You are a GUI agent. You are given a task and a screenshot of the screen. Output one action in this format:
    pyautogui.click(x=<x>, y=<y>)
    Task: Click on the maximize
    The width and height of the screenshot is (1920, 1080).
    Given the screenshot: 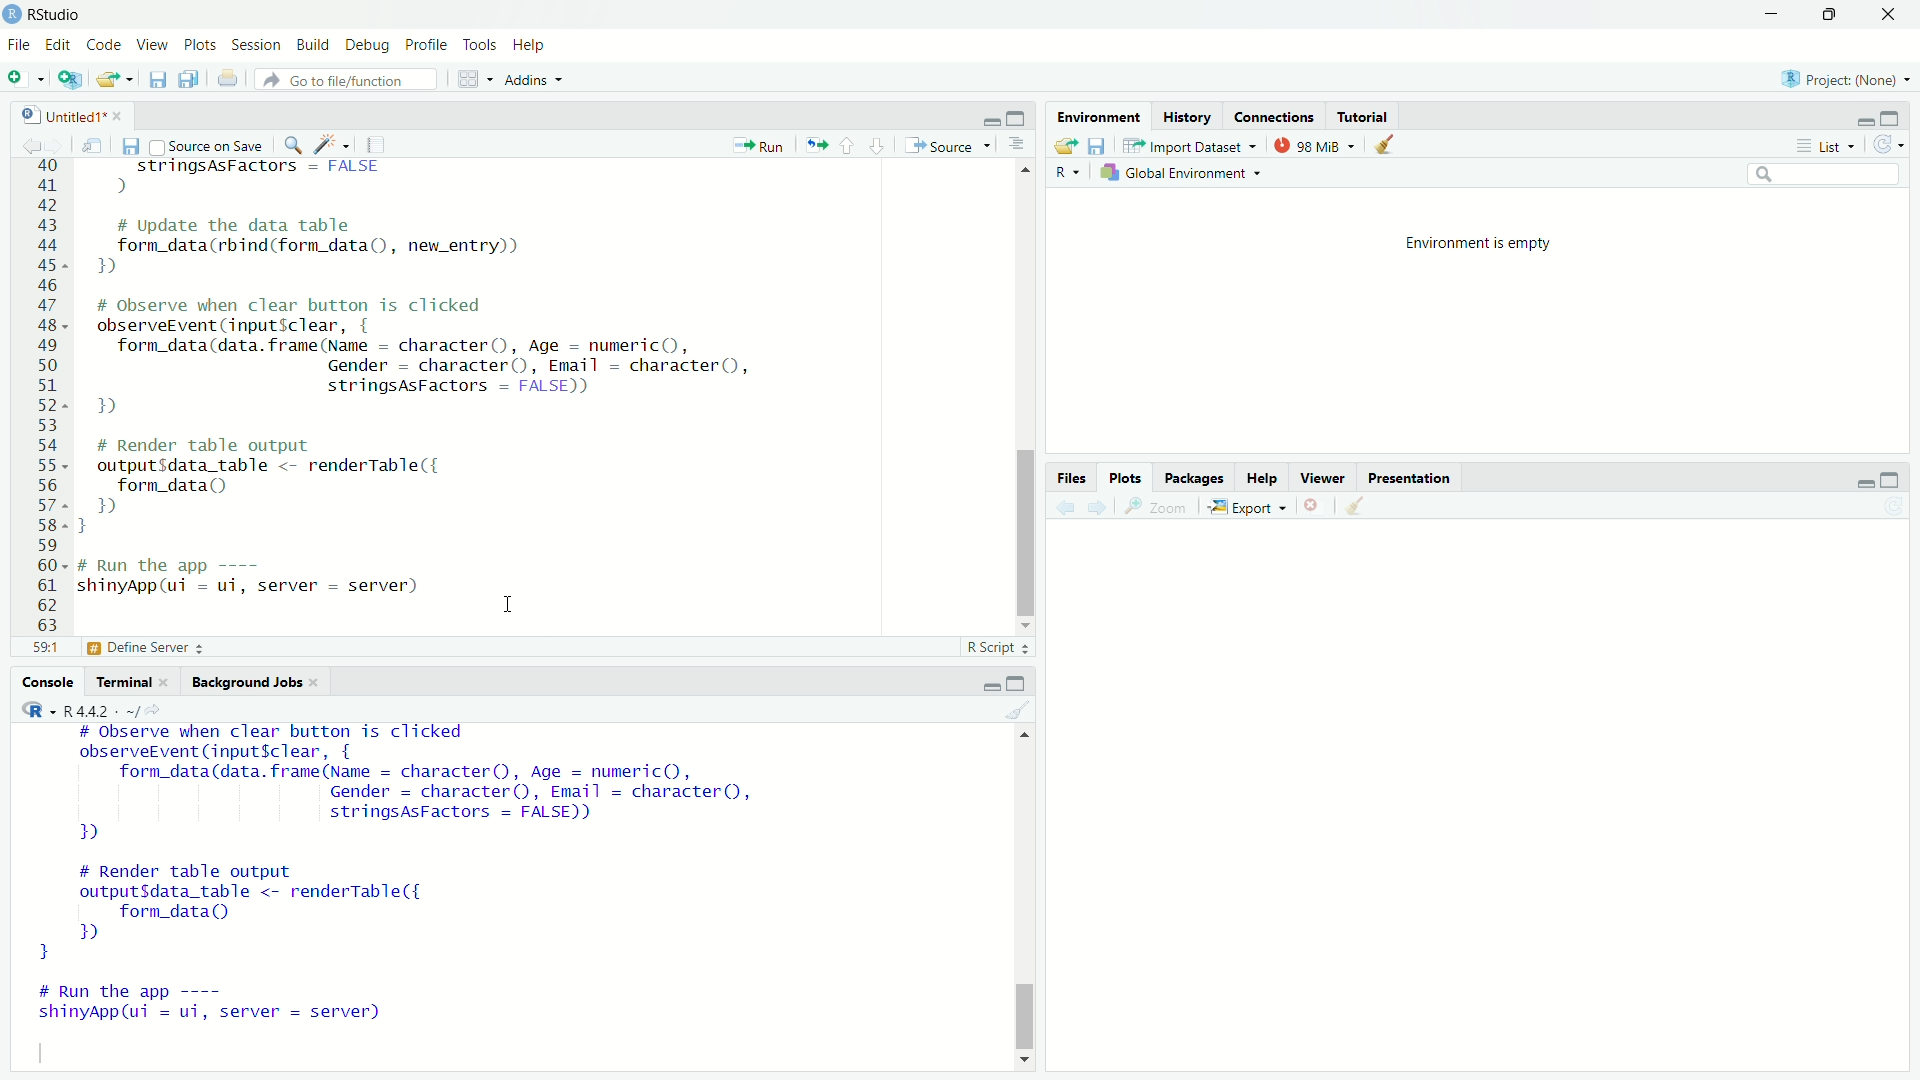 What is the action you would take?
    pyautogui.click(x=1900, y=116)
    